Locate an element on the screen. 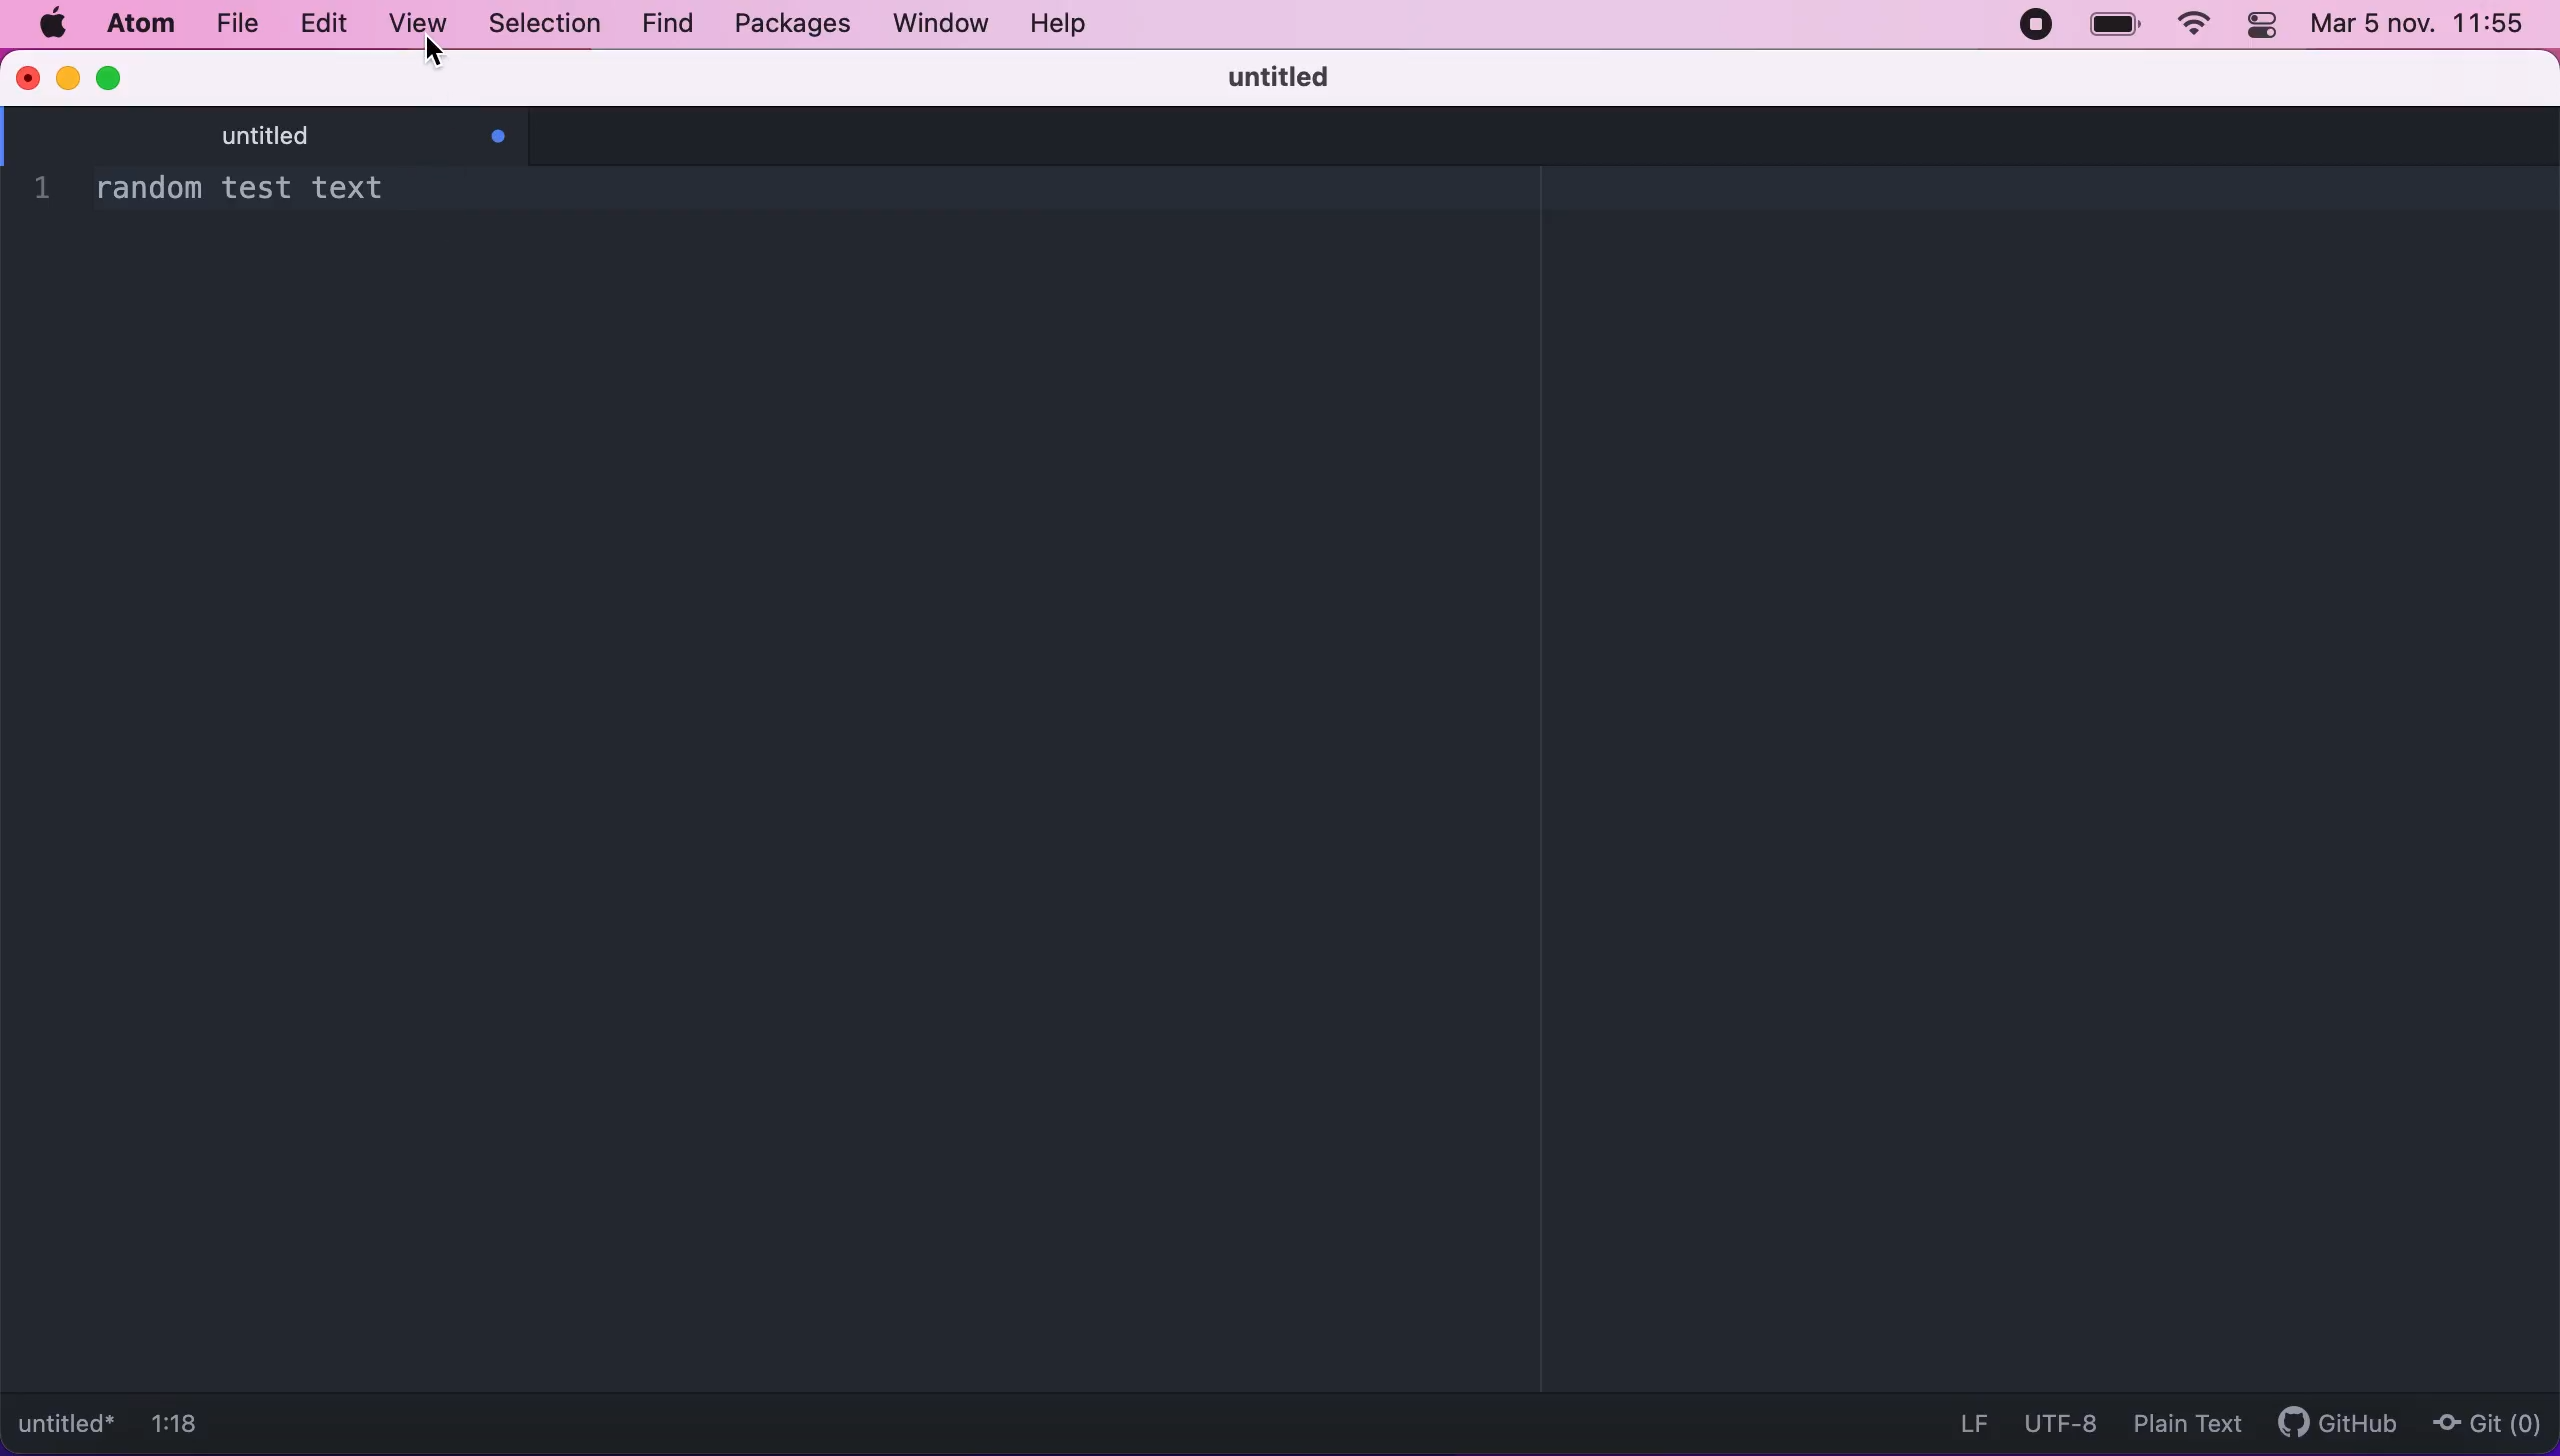 This screenshot has width=2560, height=1456. selection is located at coordinates (550, 24).